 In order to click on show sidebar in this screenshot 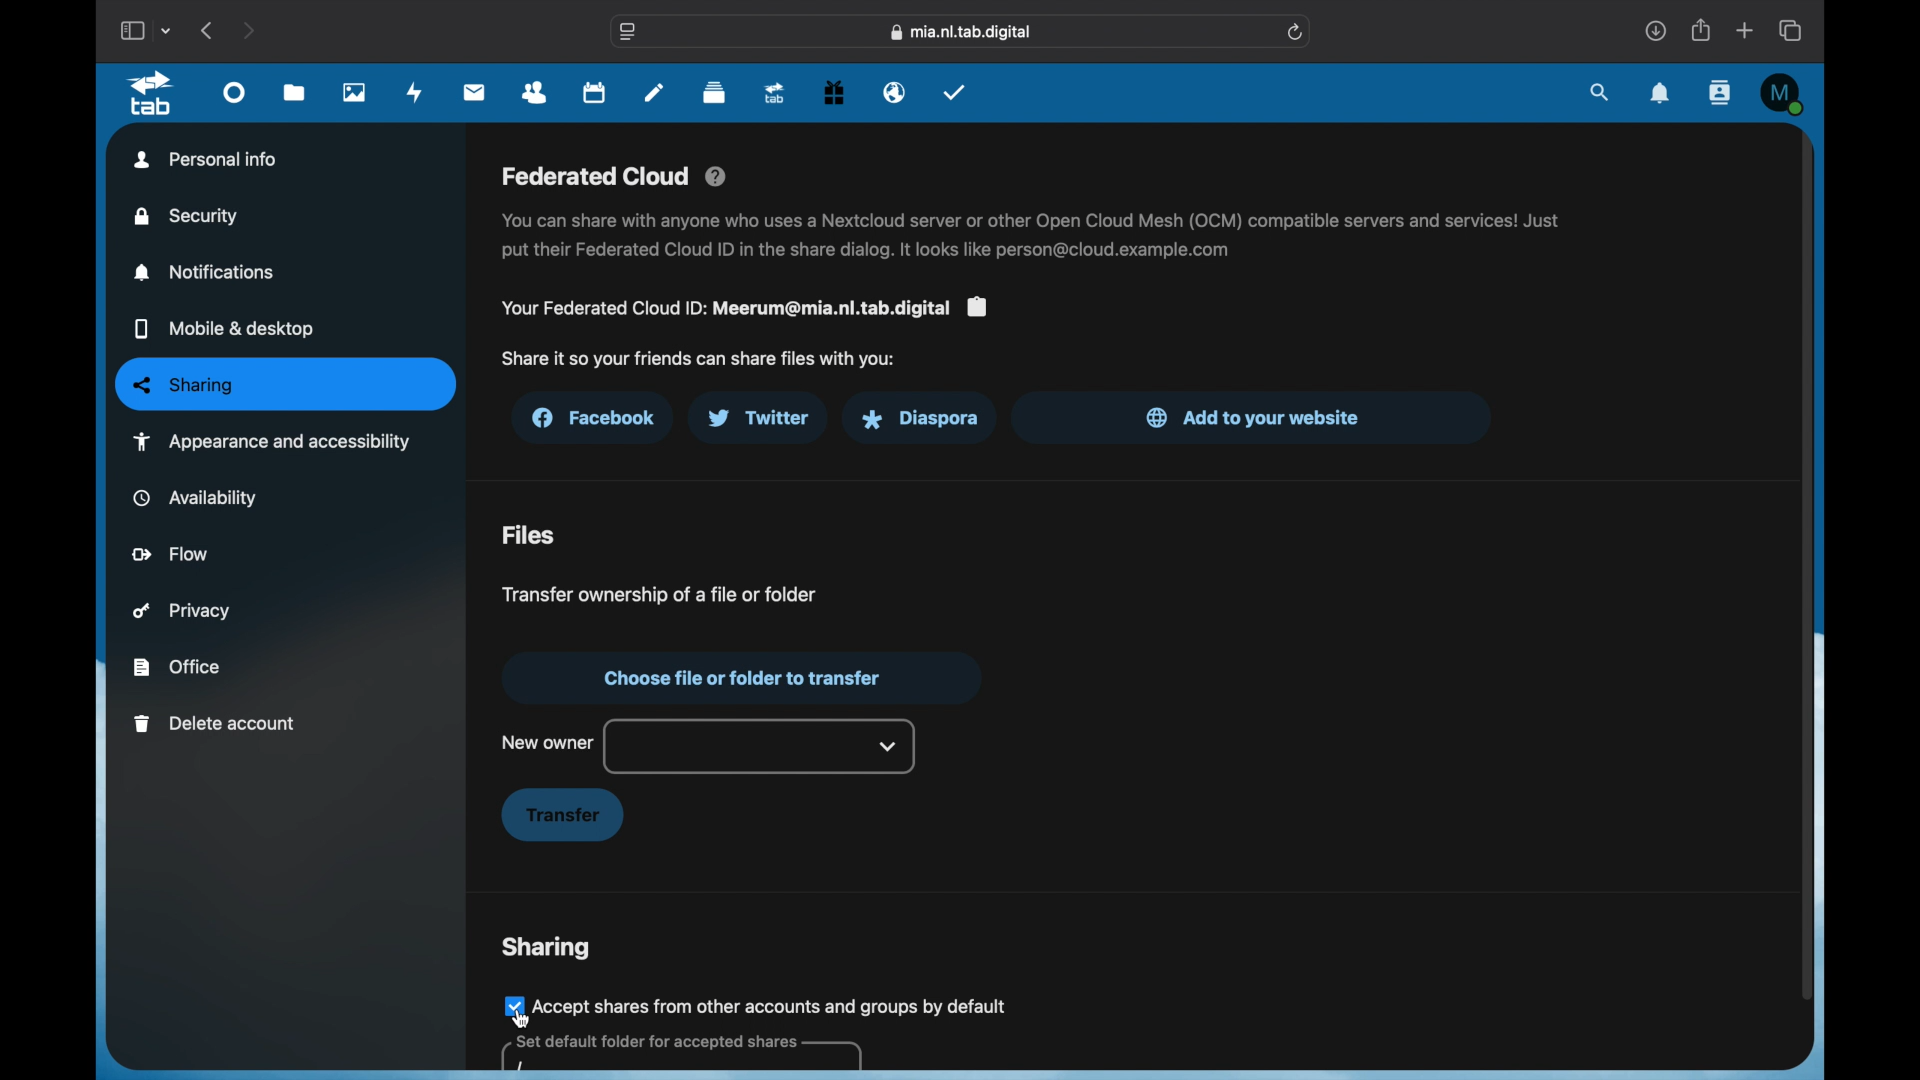, I will do `click(131, 30)`.